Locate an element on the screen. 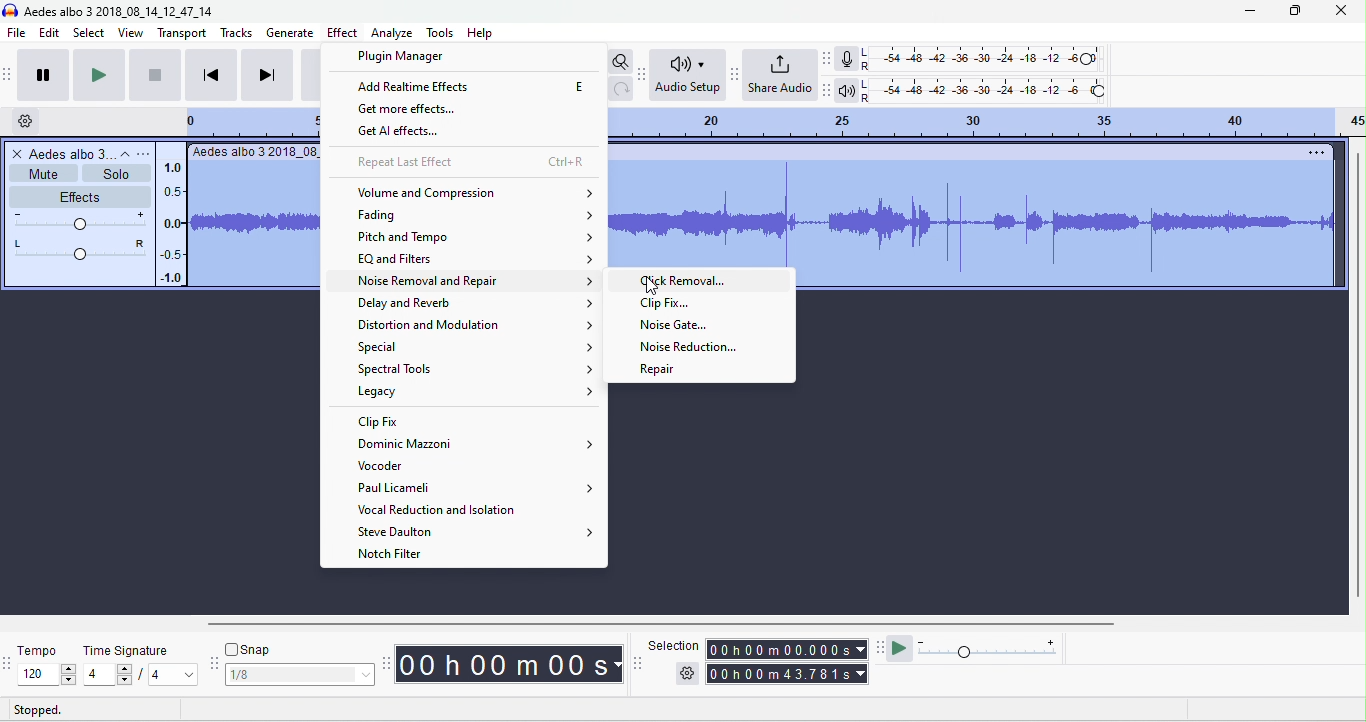 The height and width of the screenshot is (722, 1366). generate is located at coordinates (289, 33).